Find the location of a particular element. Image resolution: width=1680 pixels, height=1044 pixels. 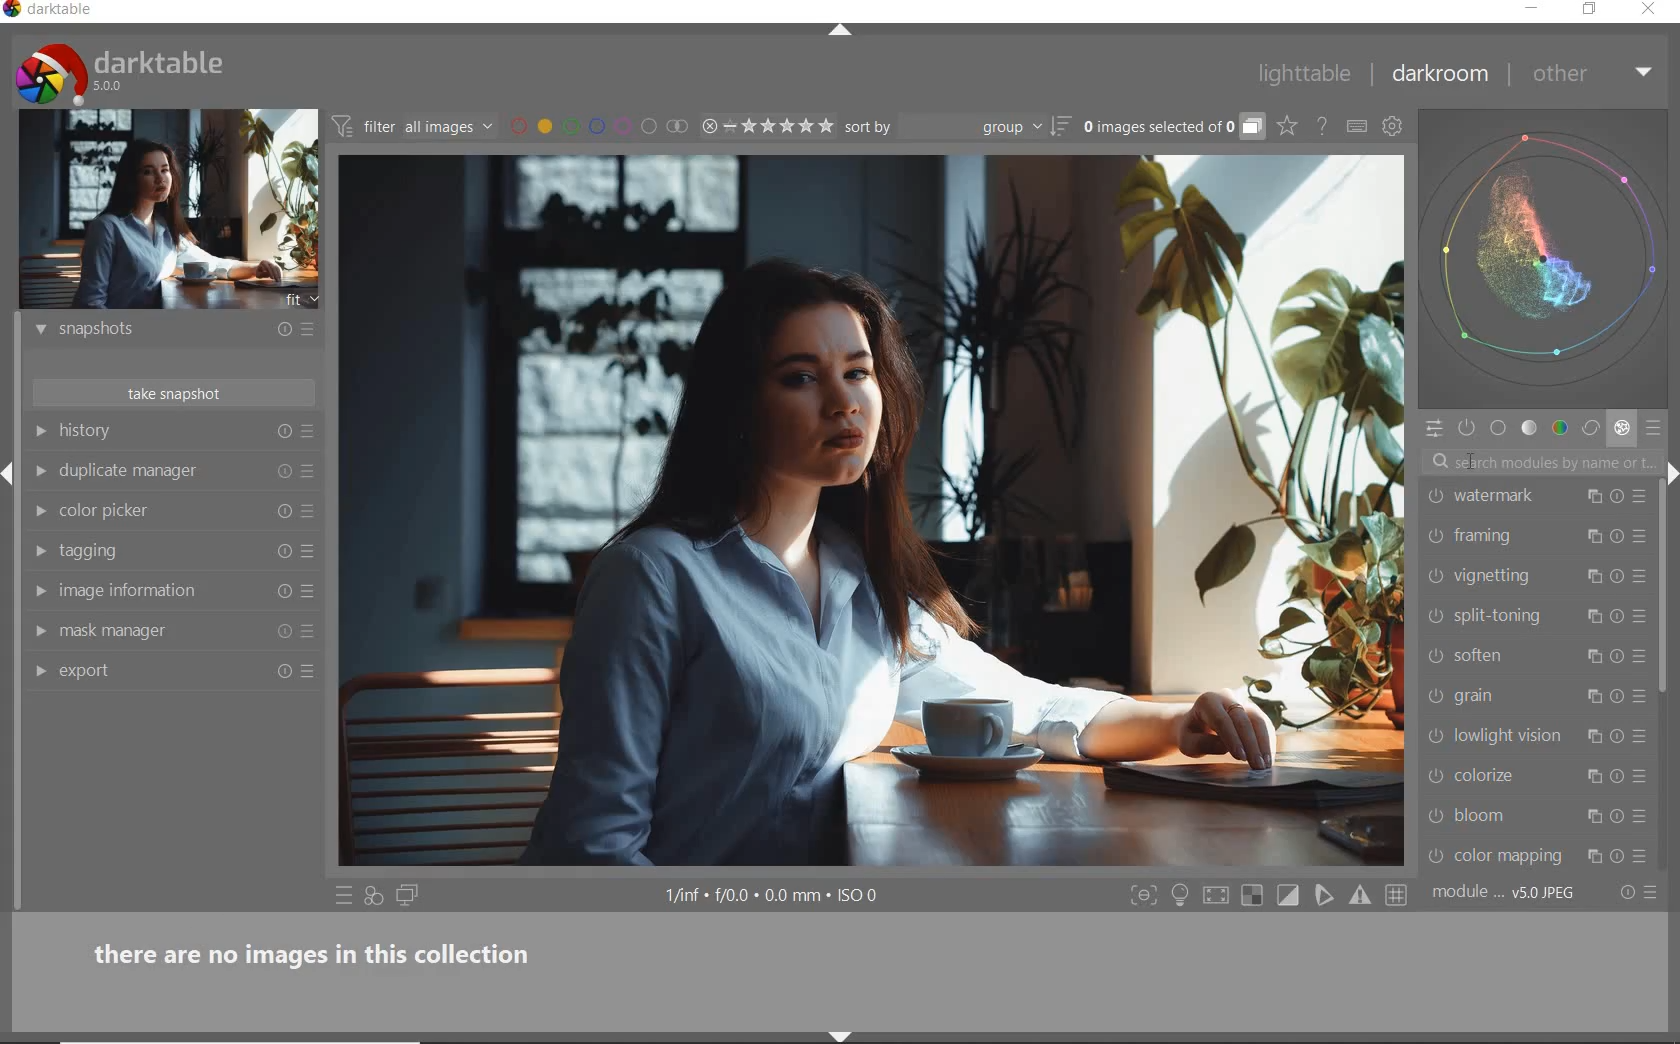

preset and preferences is located at coordinates (313, 512).